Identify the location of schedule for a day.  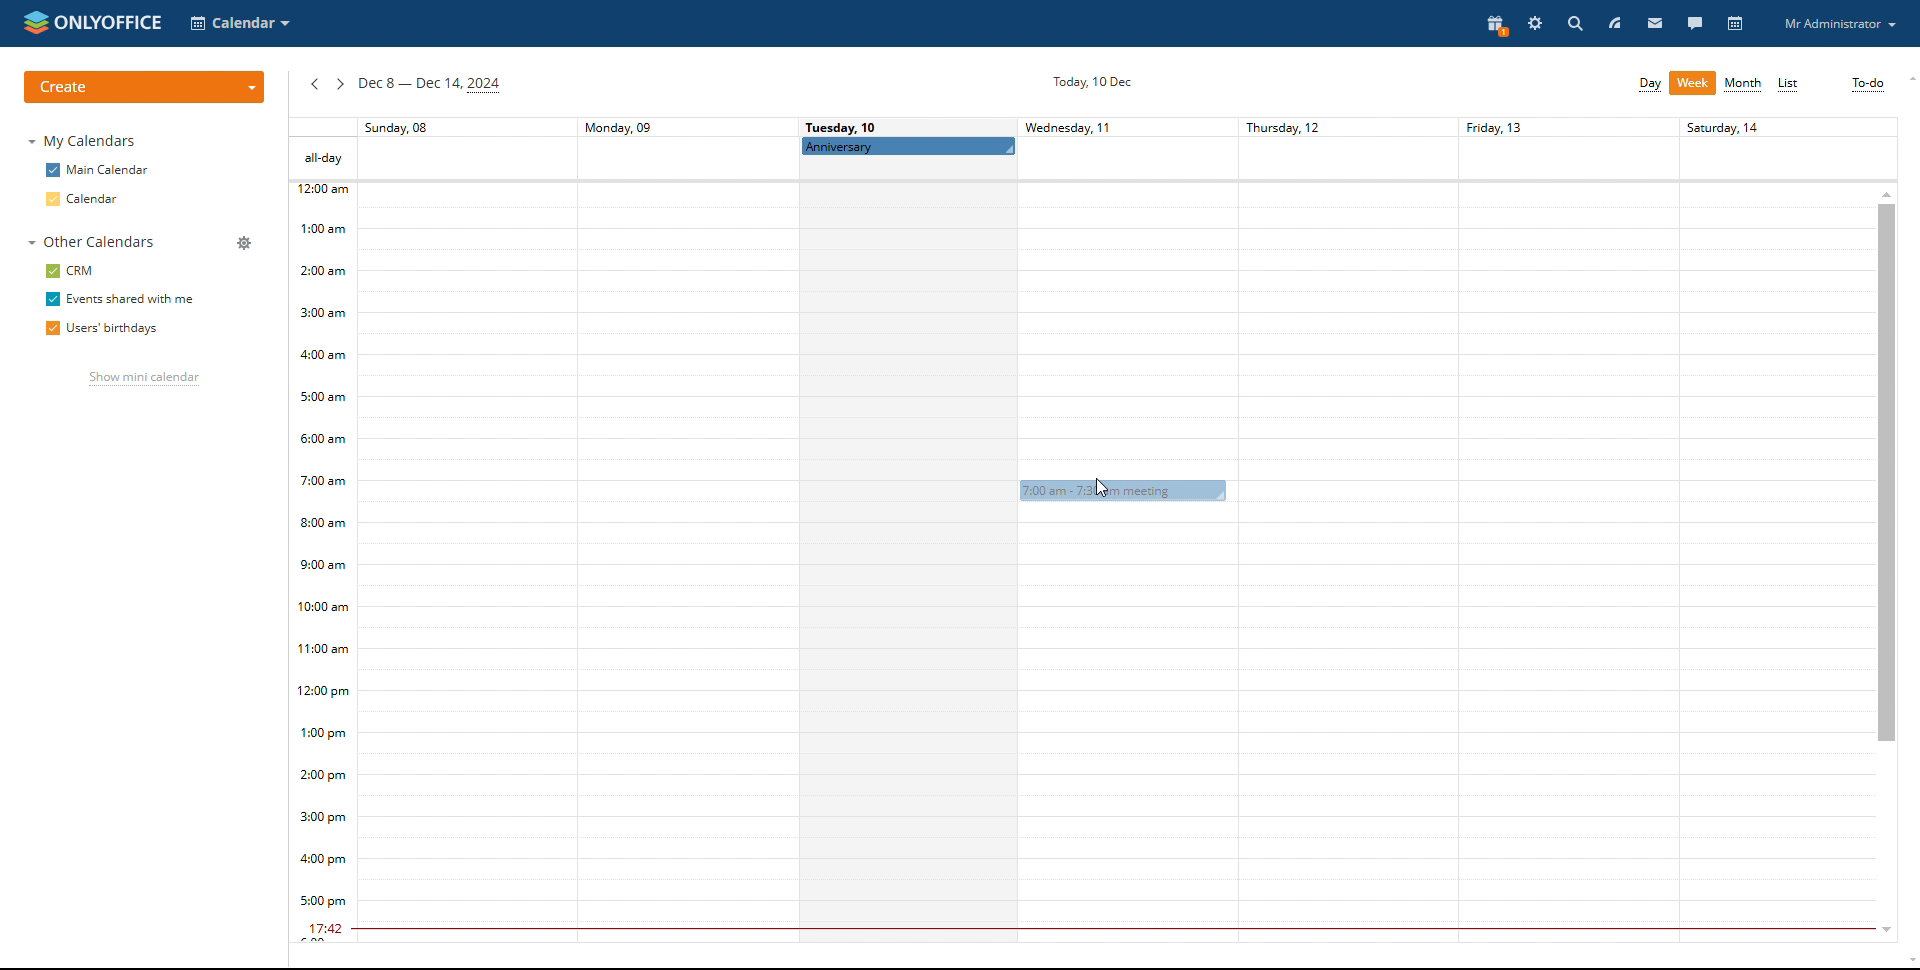
(908, 564).